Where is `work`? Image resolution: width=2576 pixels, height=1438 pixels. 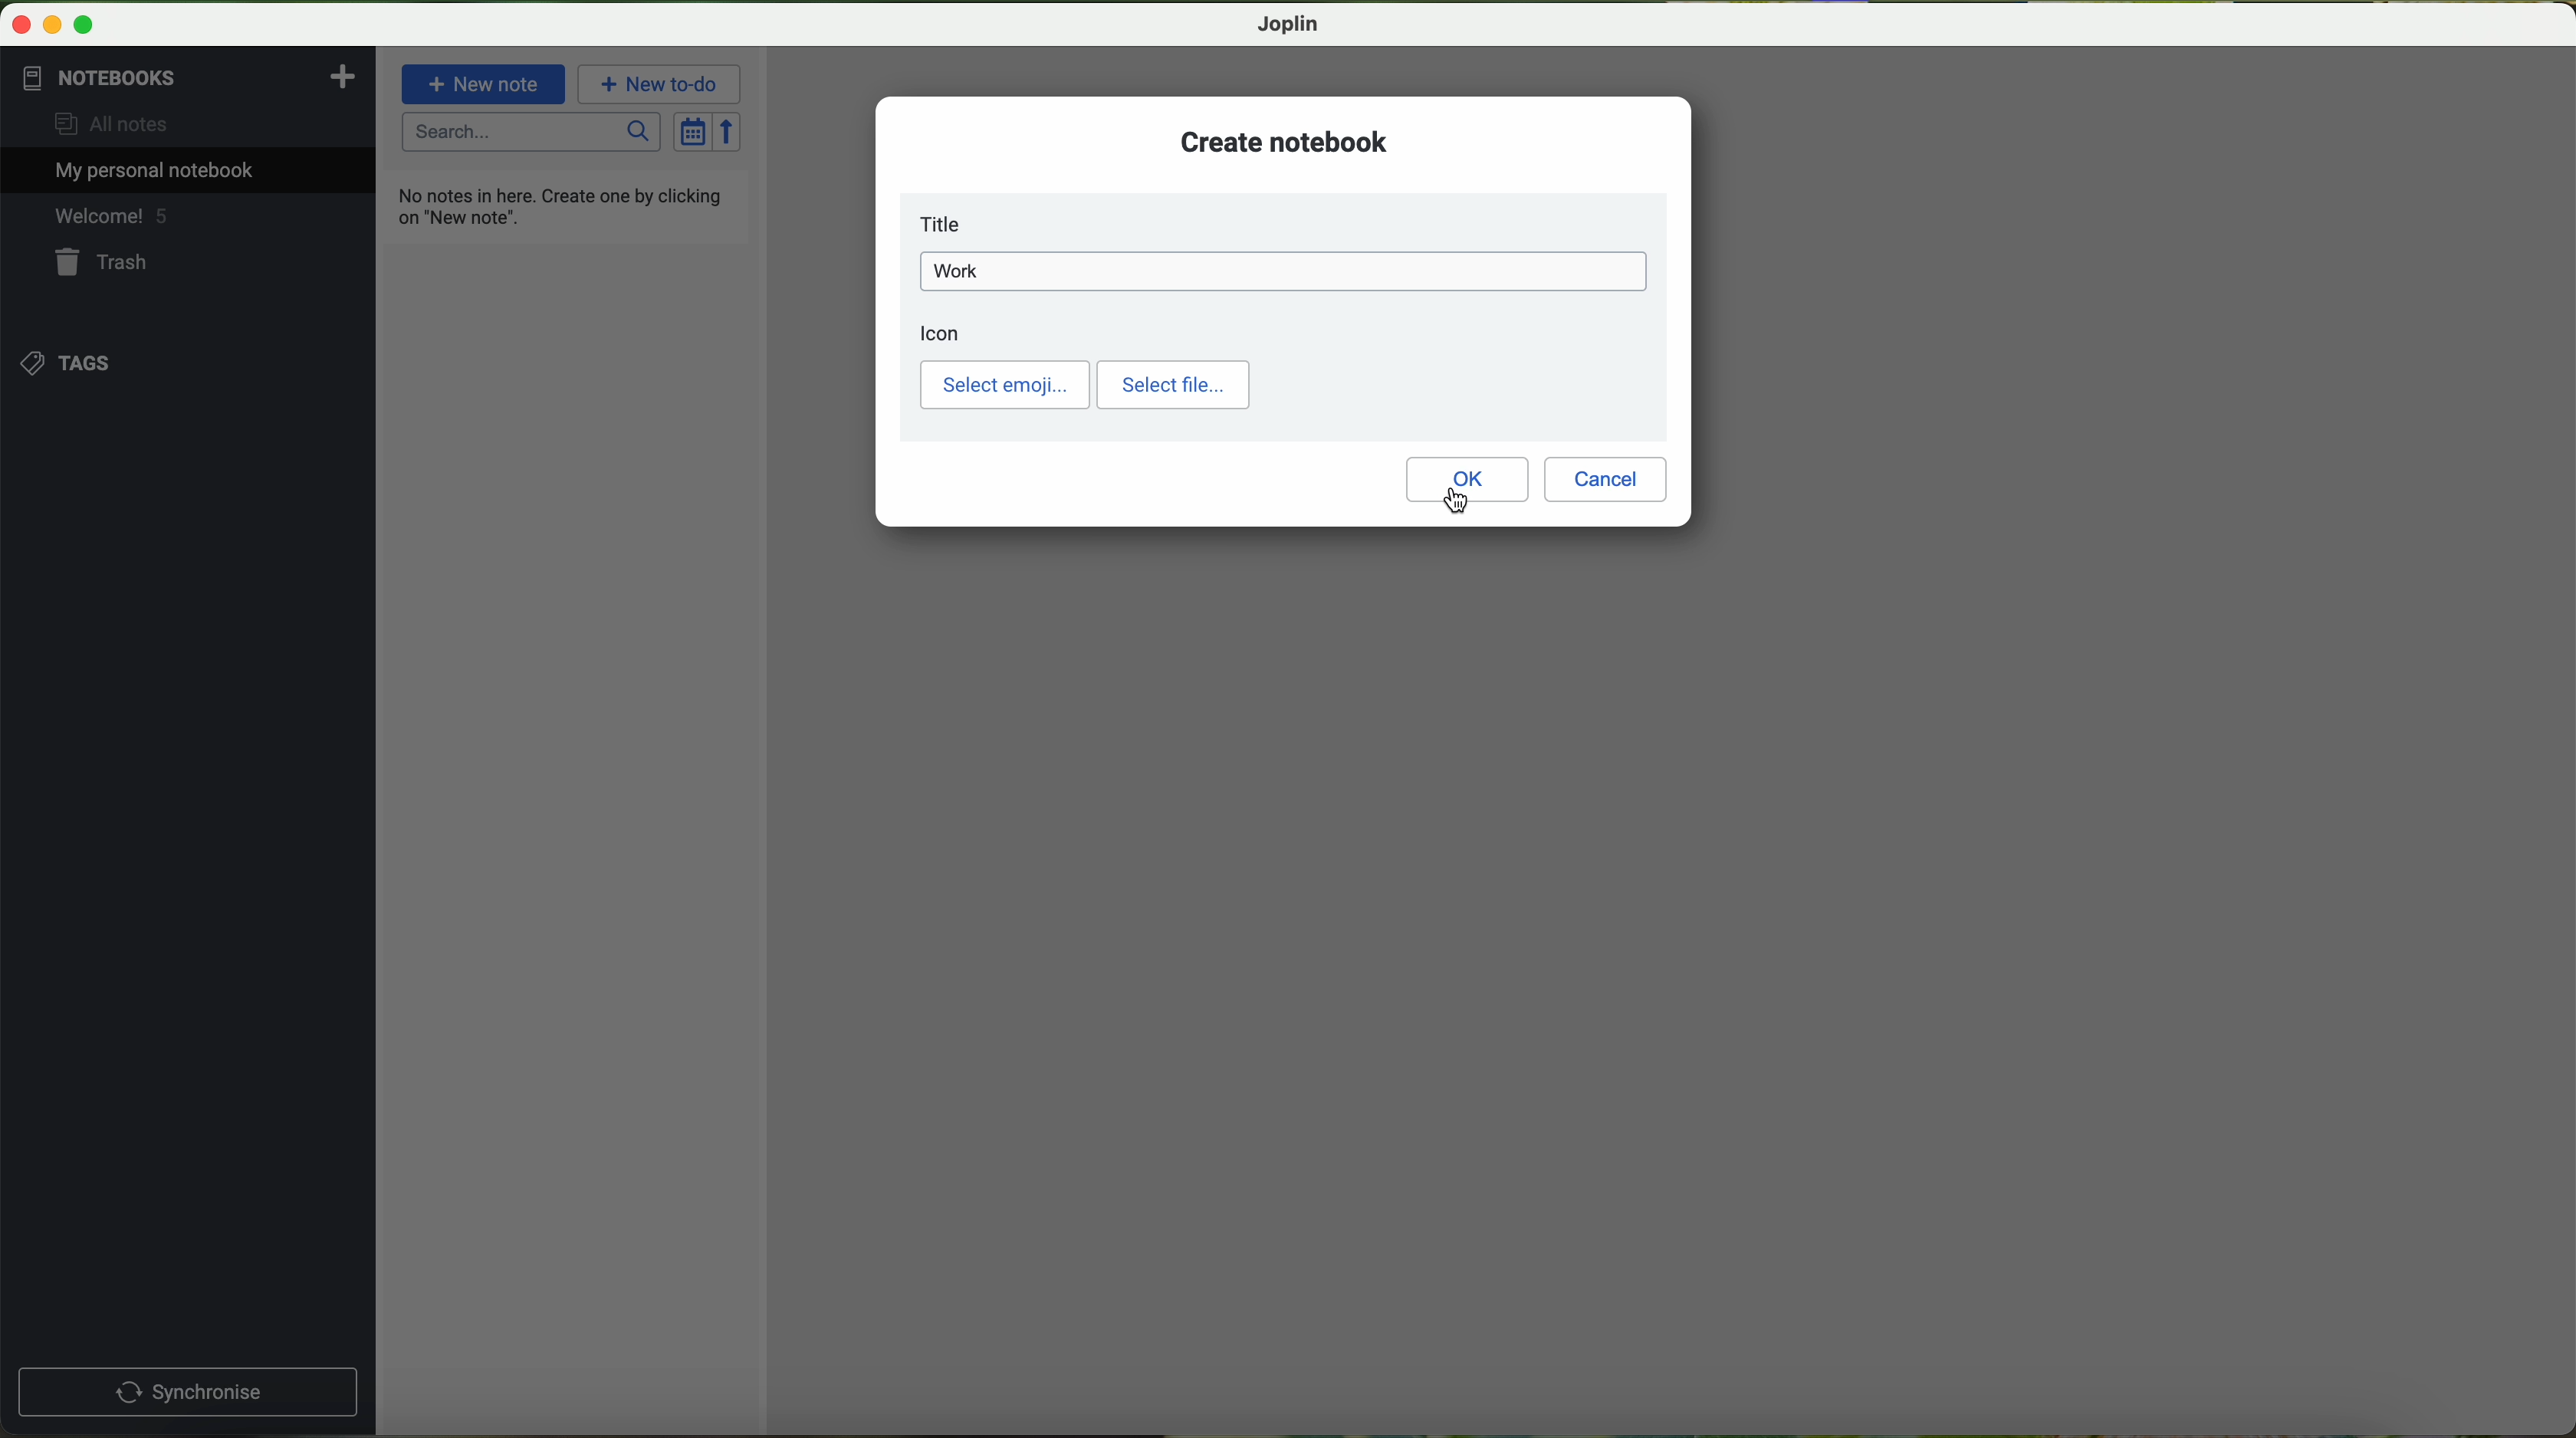
work is located at coordinates (1283, 271).